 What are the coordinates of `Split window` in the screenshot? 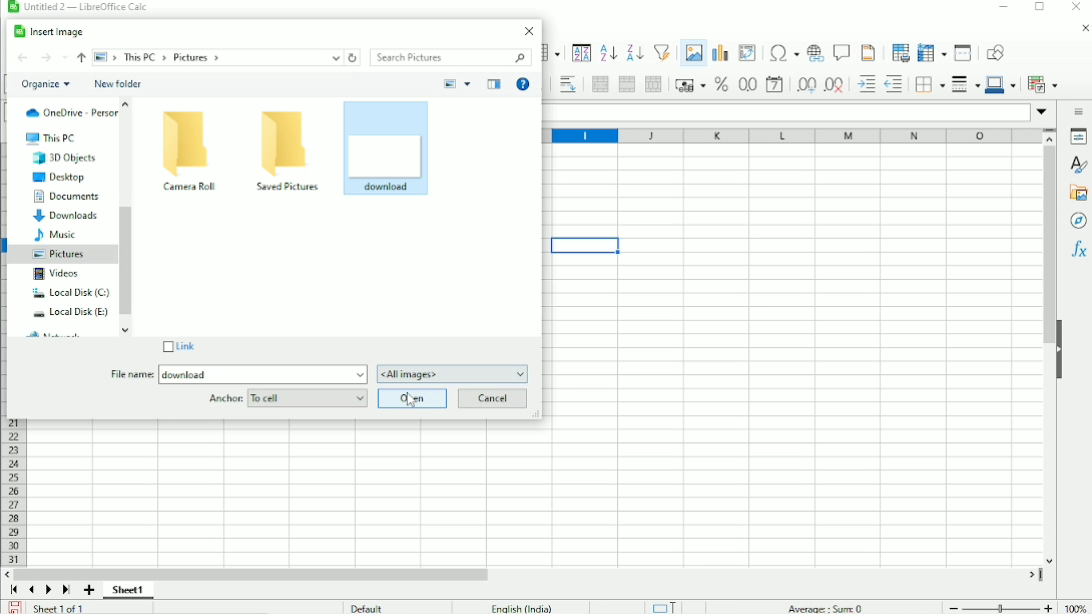 It's located at (963, 53).